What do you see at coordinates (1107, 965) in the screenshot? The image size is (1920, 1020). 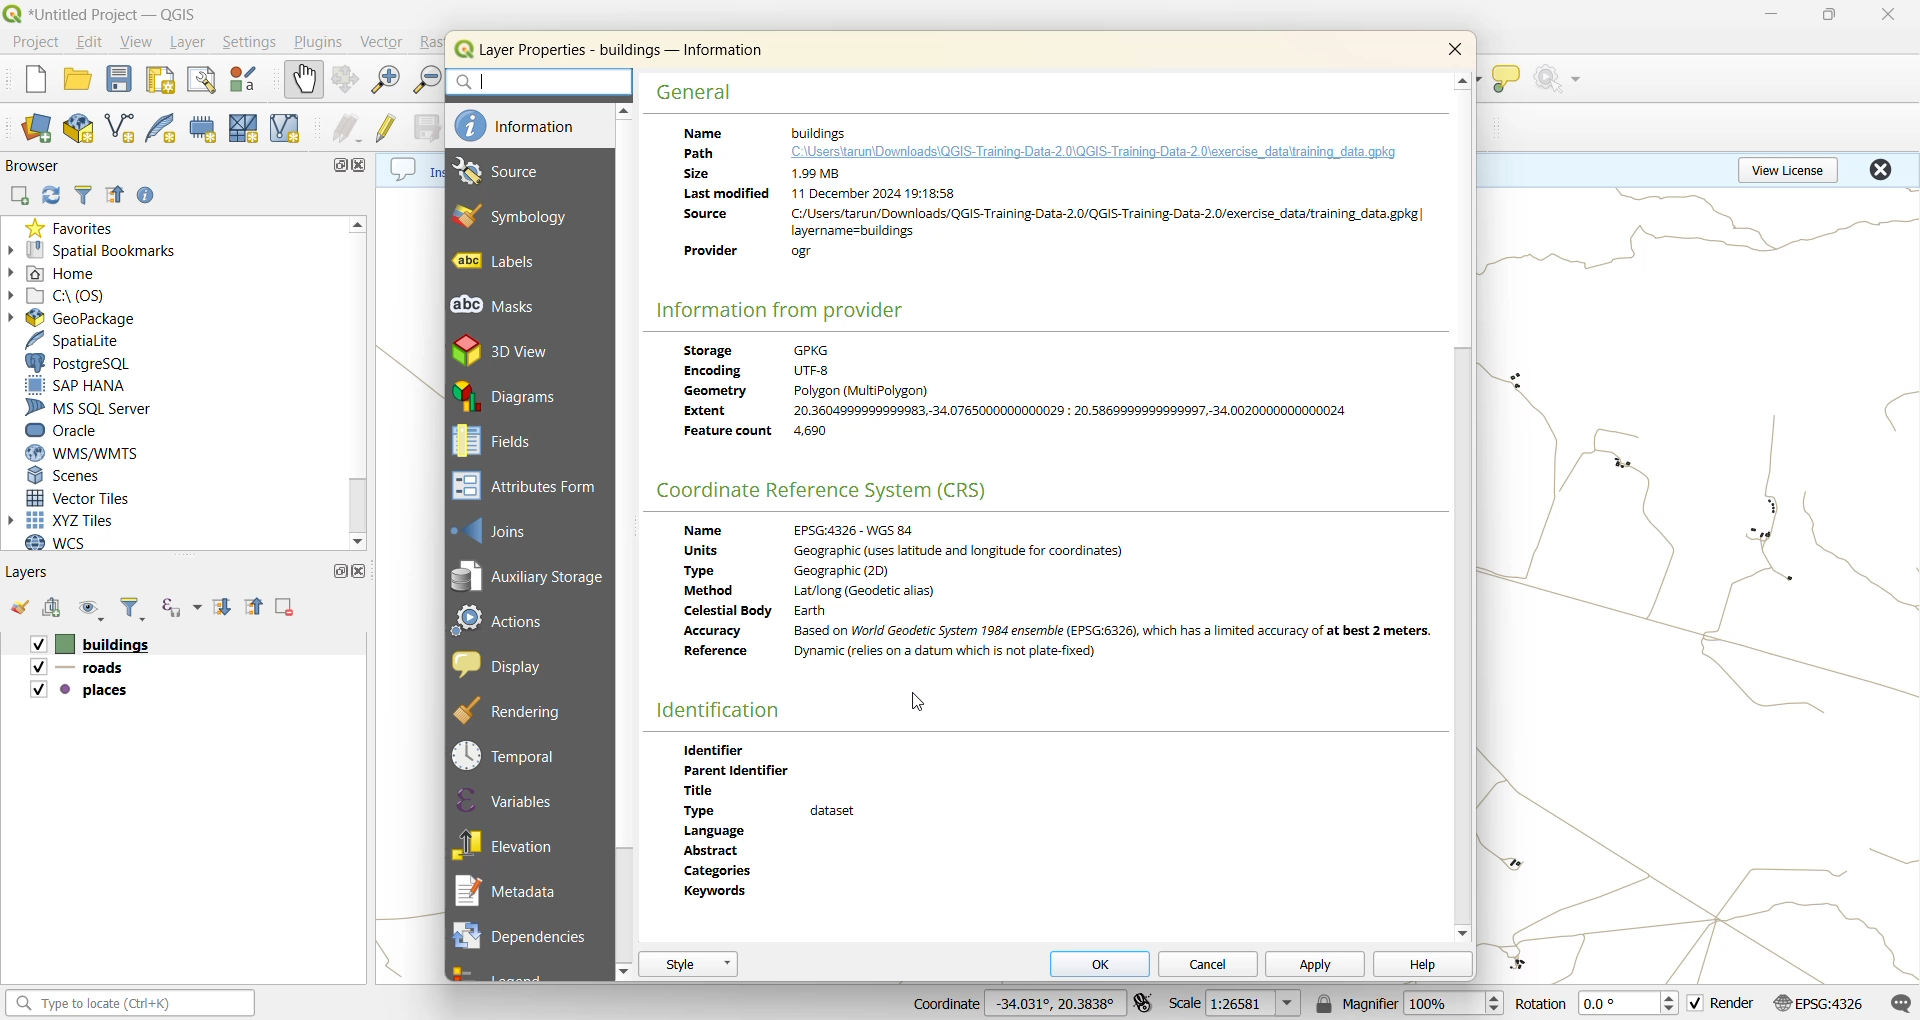 I see `ok` at bounding box center [1107, 965].